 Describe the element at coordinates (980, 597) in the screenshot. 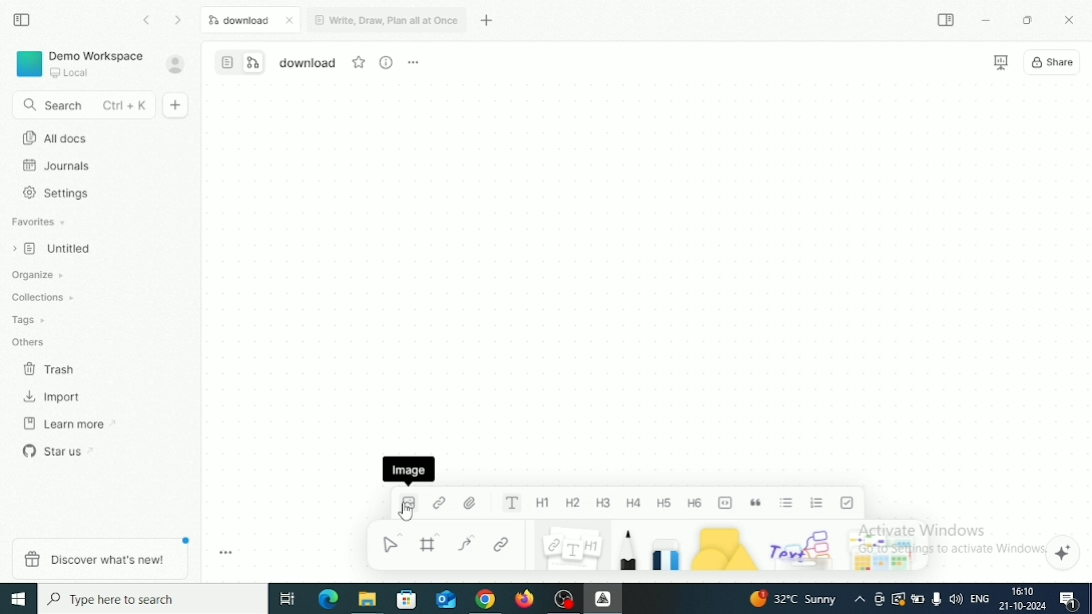

I see `Language` at that location.